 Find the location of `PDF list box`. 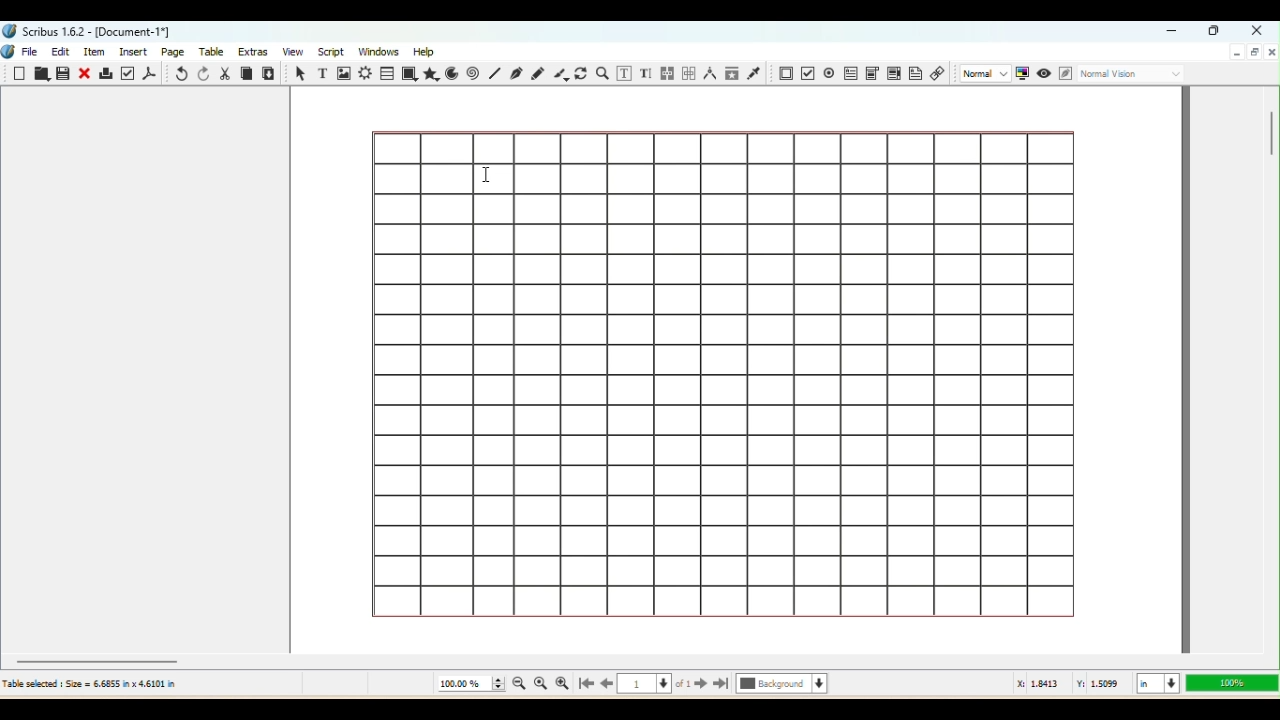

PDF list box is located at coordinates (893, 74).